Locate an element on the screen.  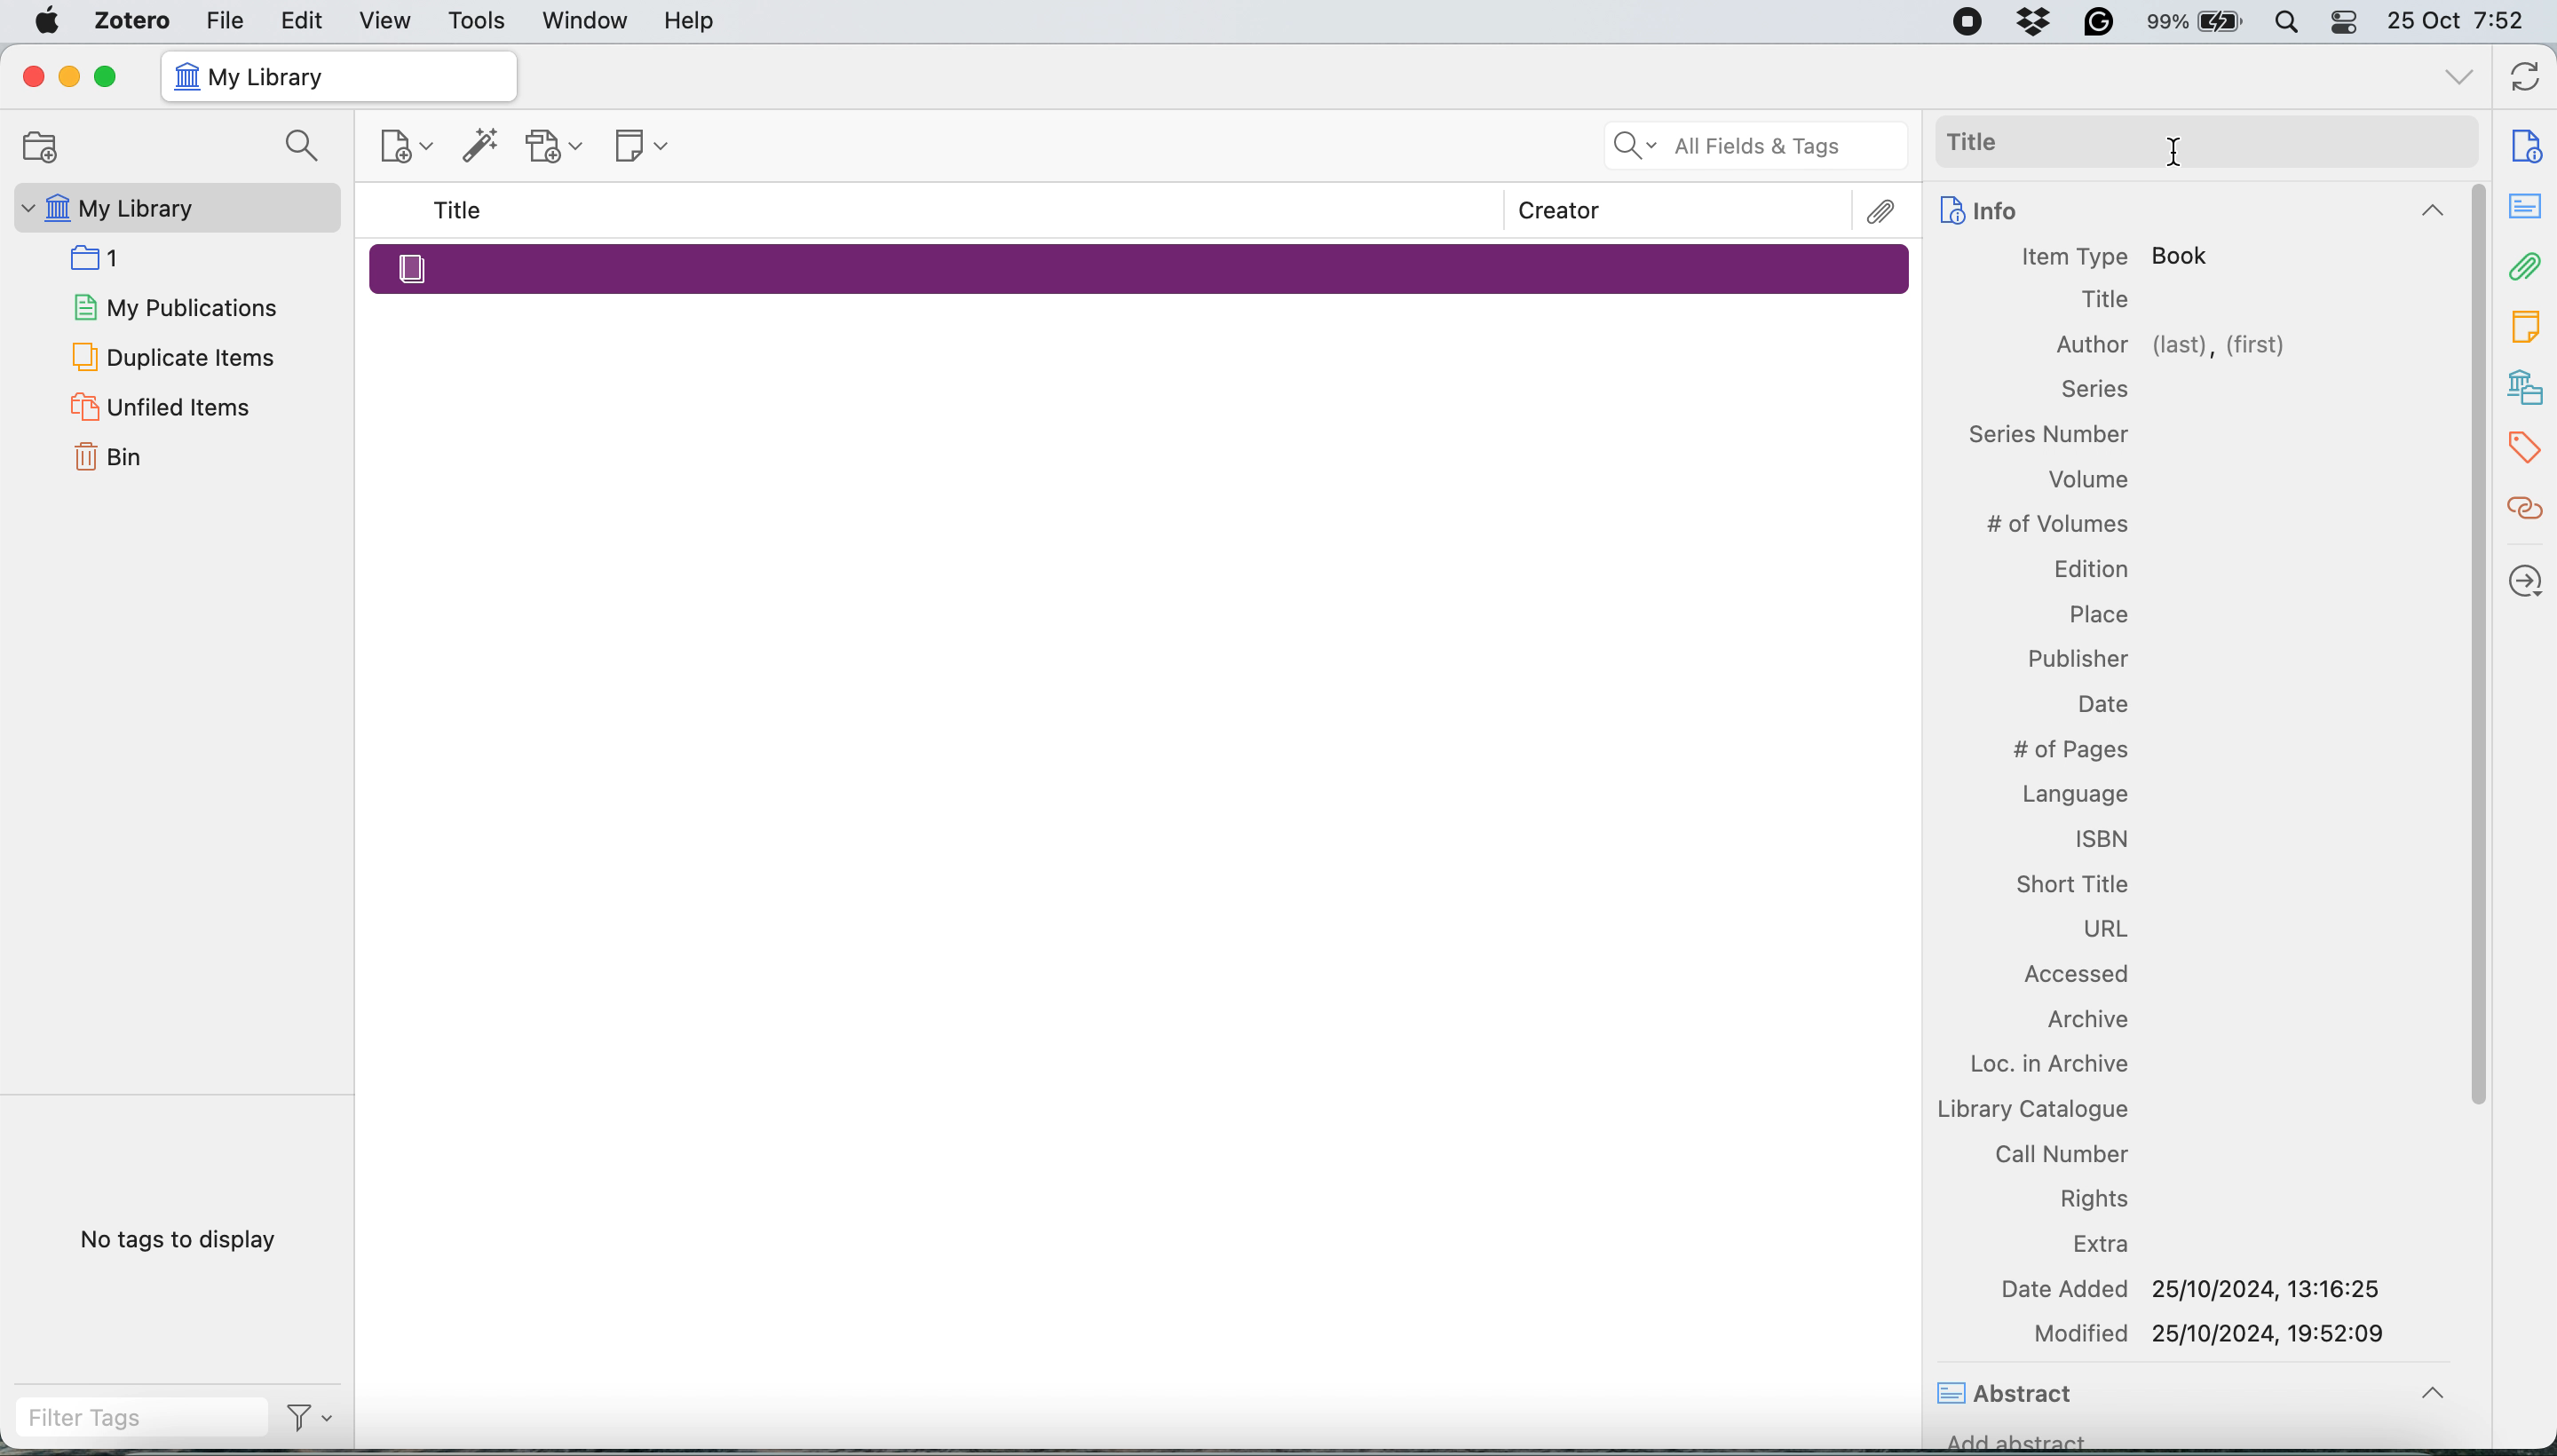
Grammarly is located at coordinates (2100, 21).